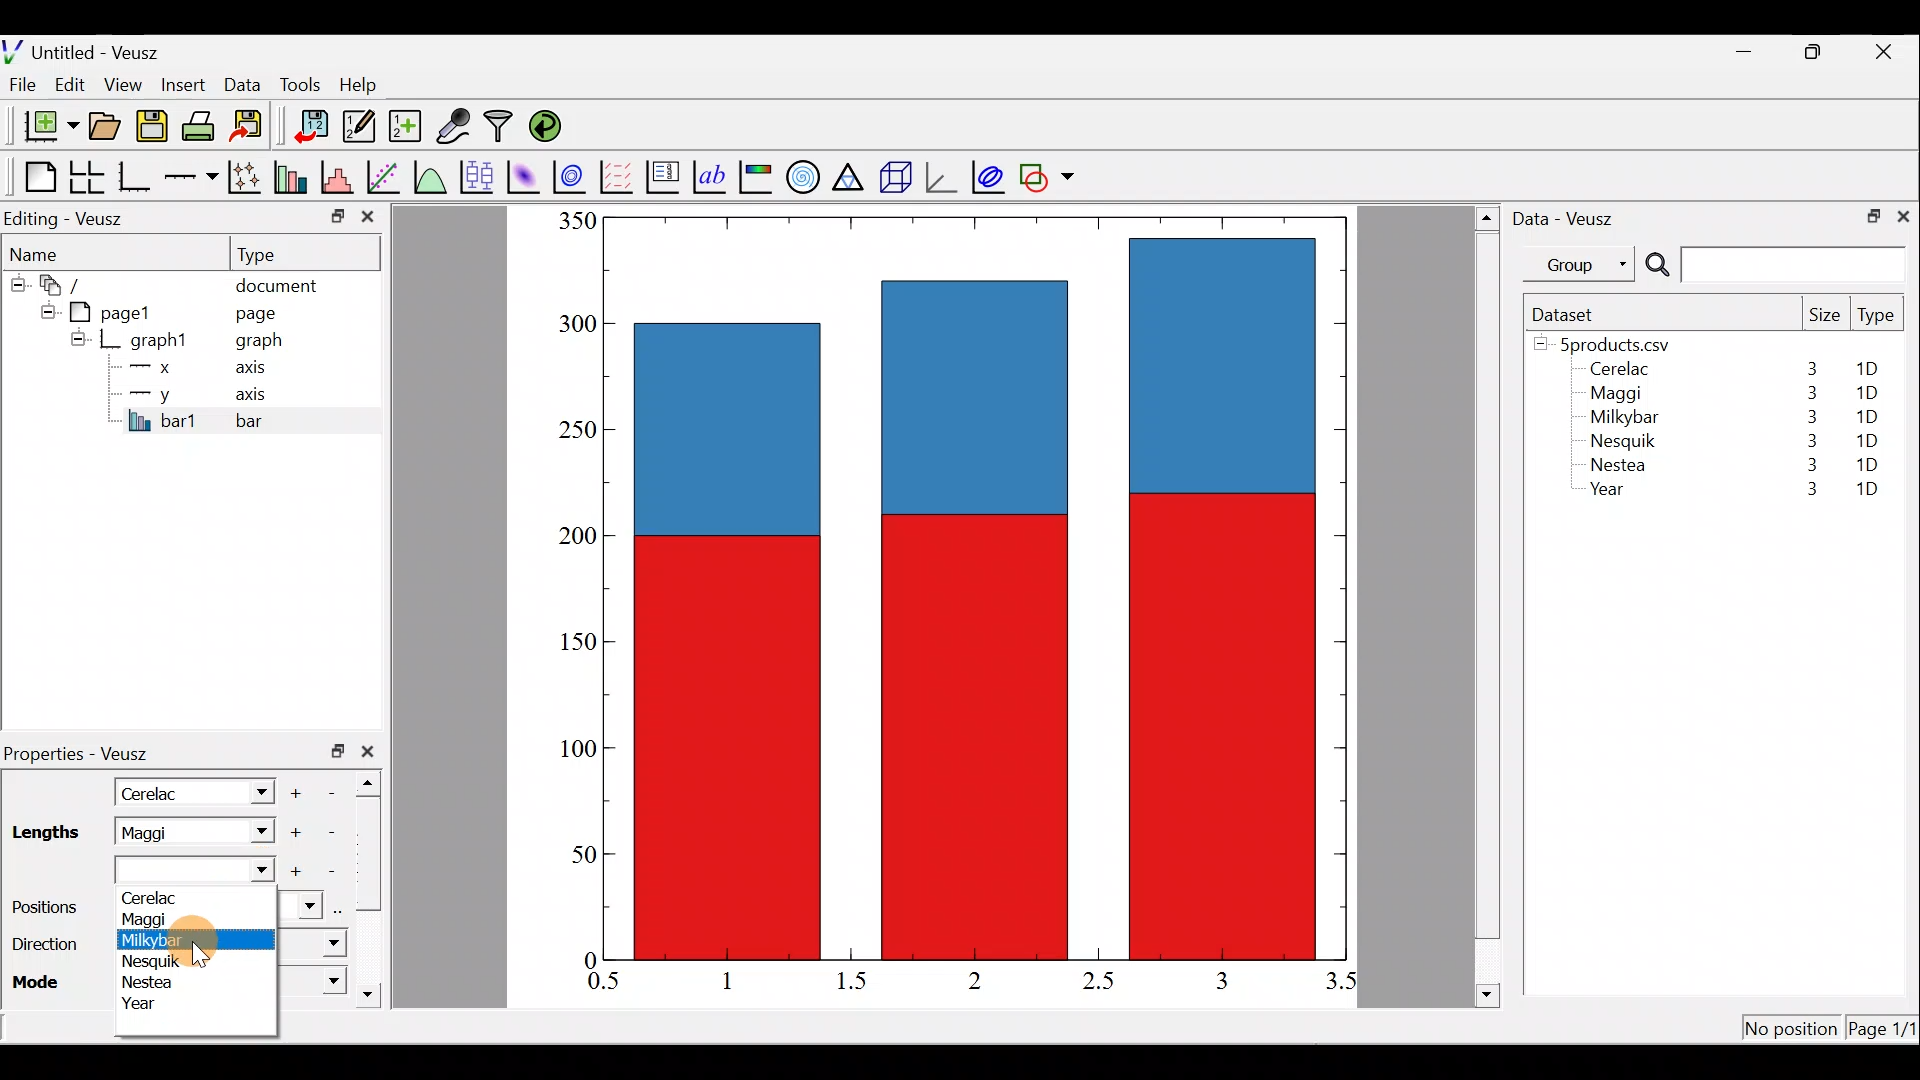 The height and width of the screenshot is (1080, 1920). What do you see at coordinates (742, 980) in the screenshot?
I see `1` at bounding box center [742, 980].